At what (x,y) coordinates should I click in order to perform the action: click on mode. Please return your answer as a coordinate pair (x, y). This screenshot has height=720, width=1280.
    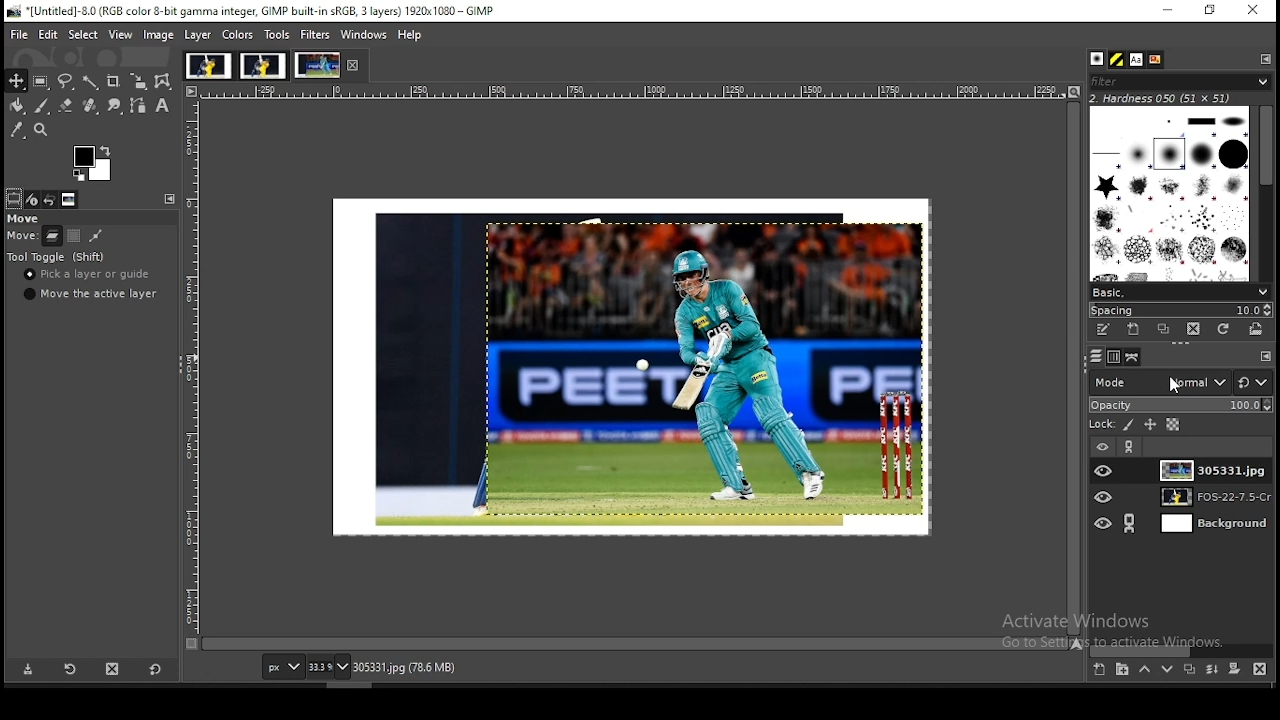
    Looking at the image, I should click on (1162, 384).